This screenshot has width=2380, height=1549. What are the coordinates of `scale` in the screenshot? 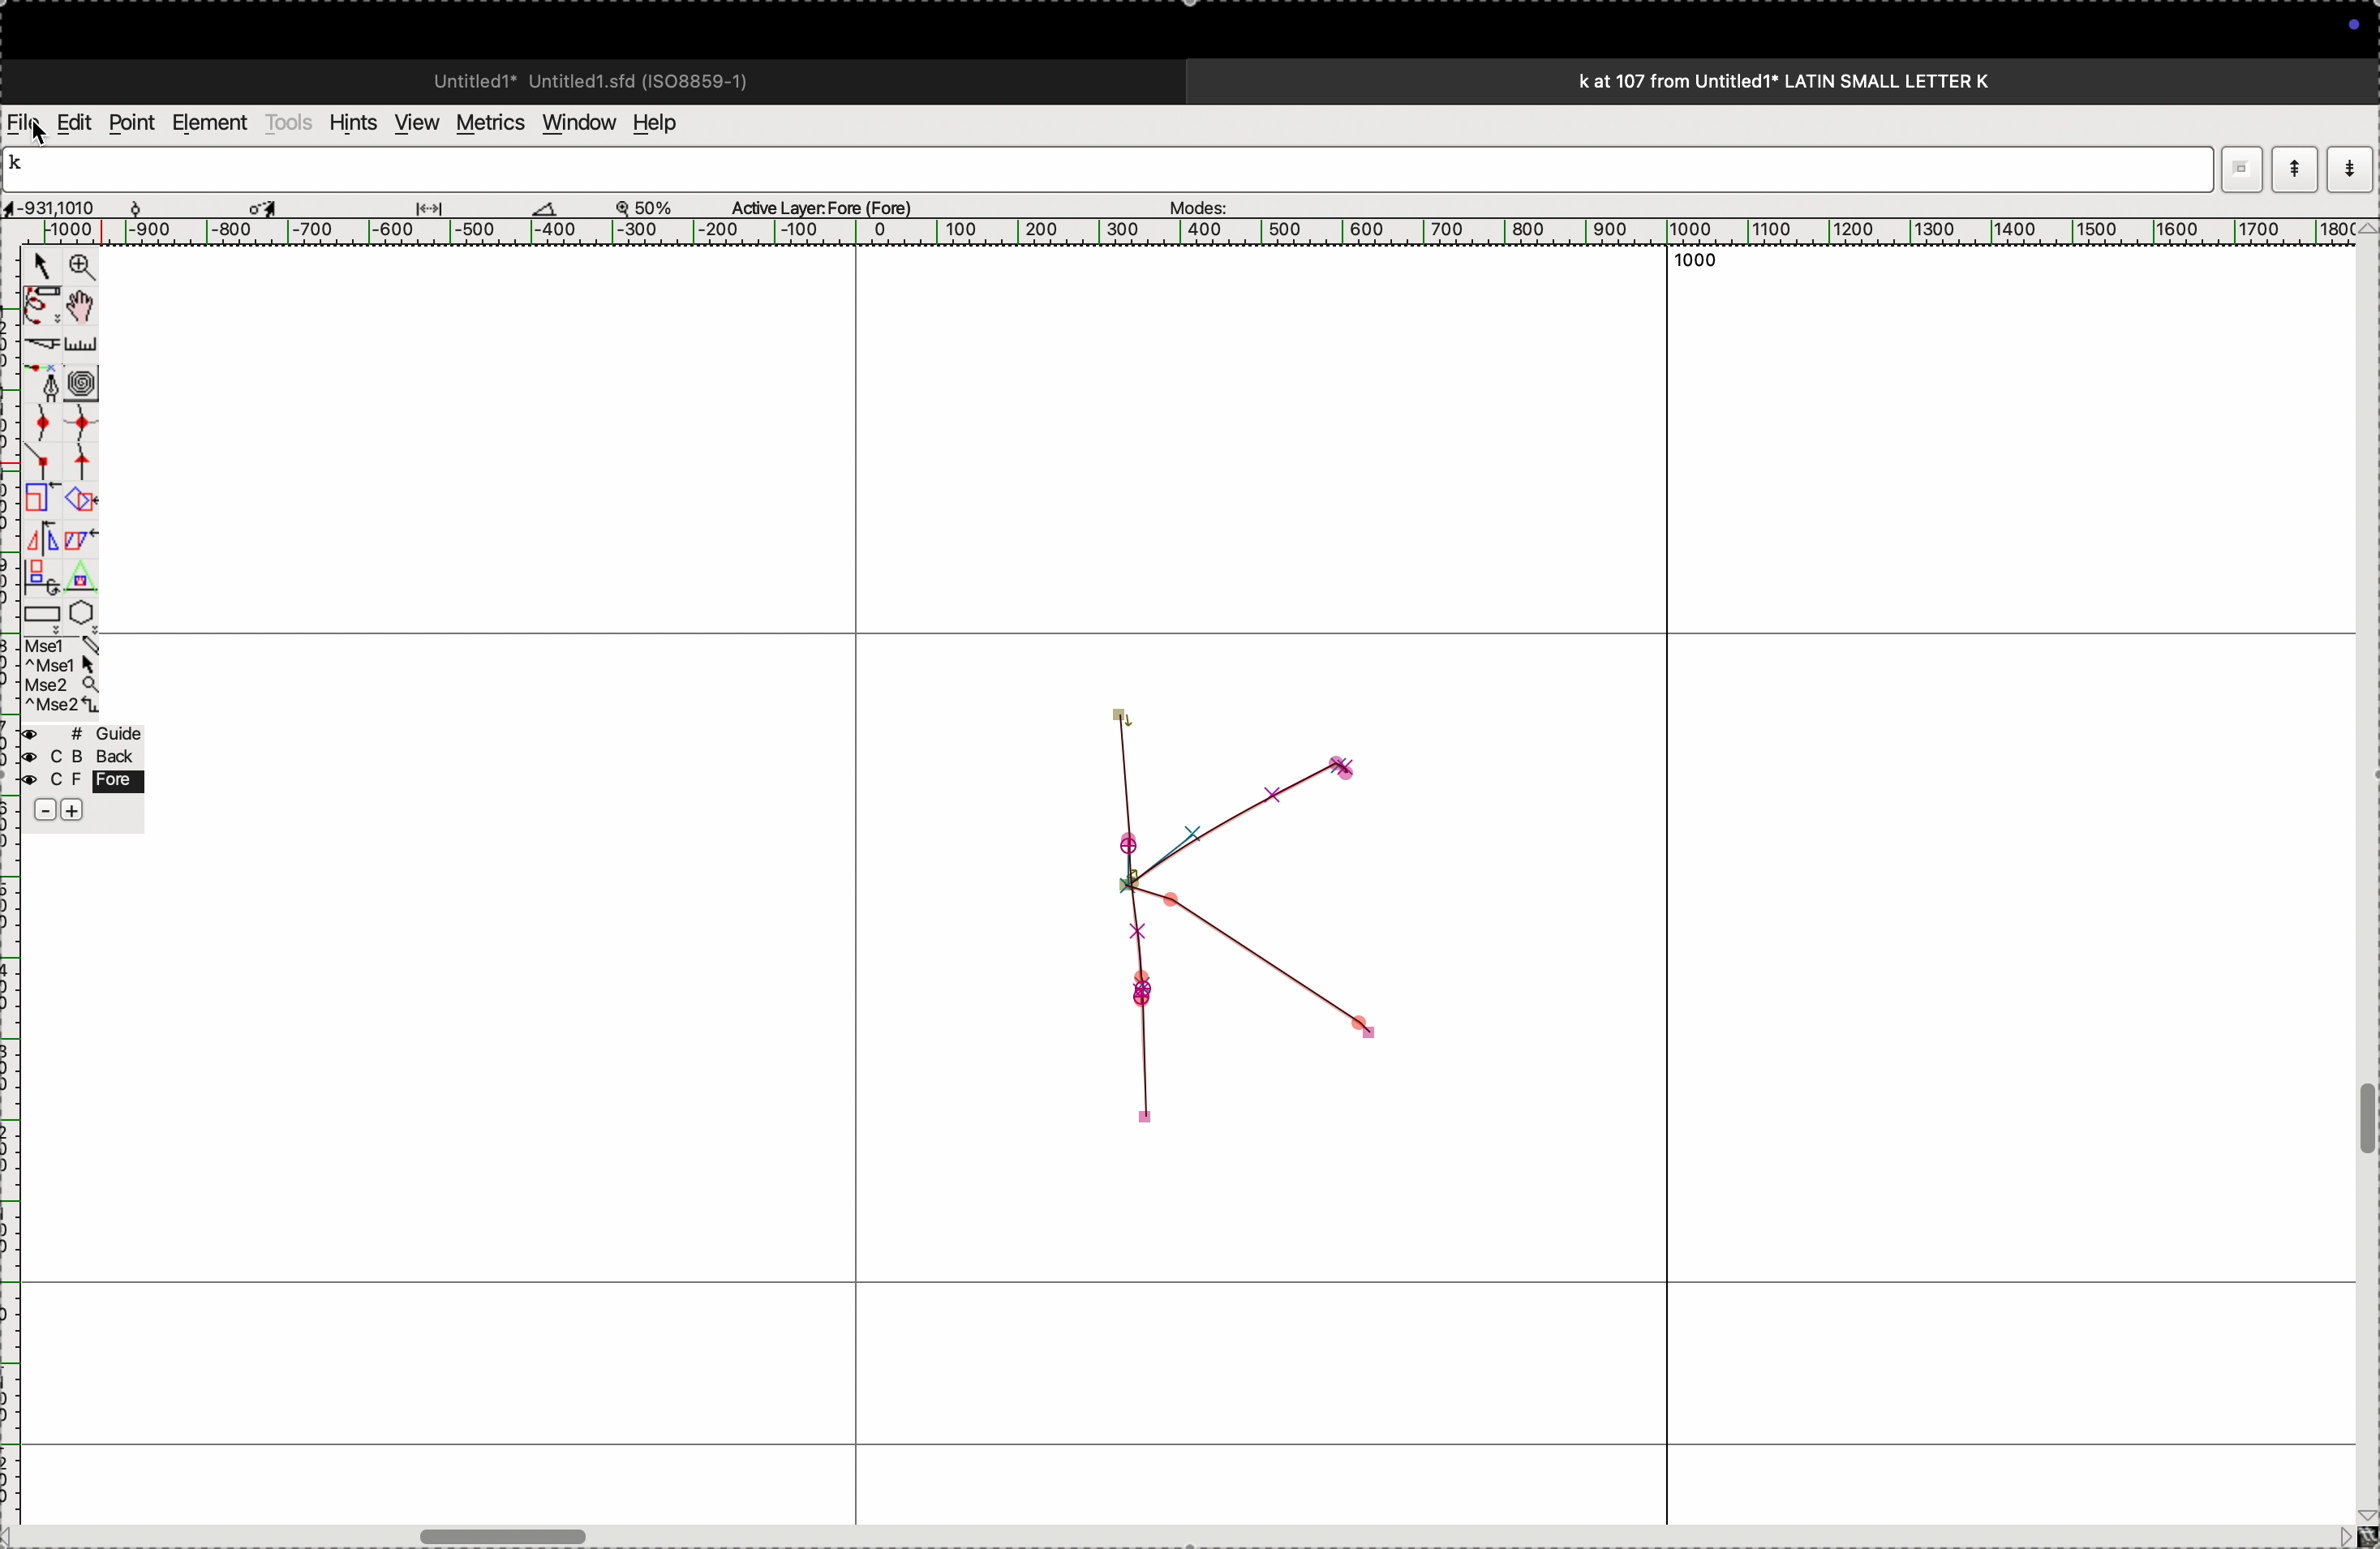 It's located at (85, 344).